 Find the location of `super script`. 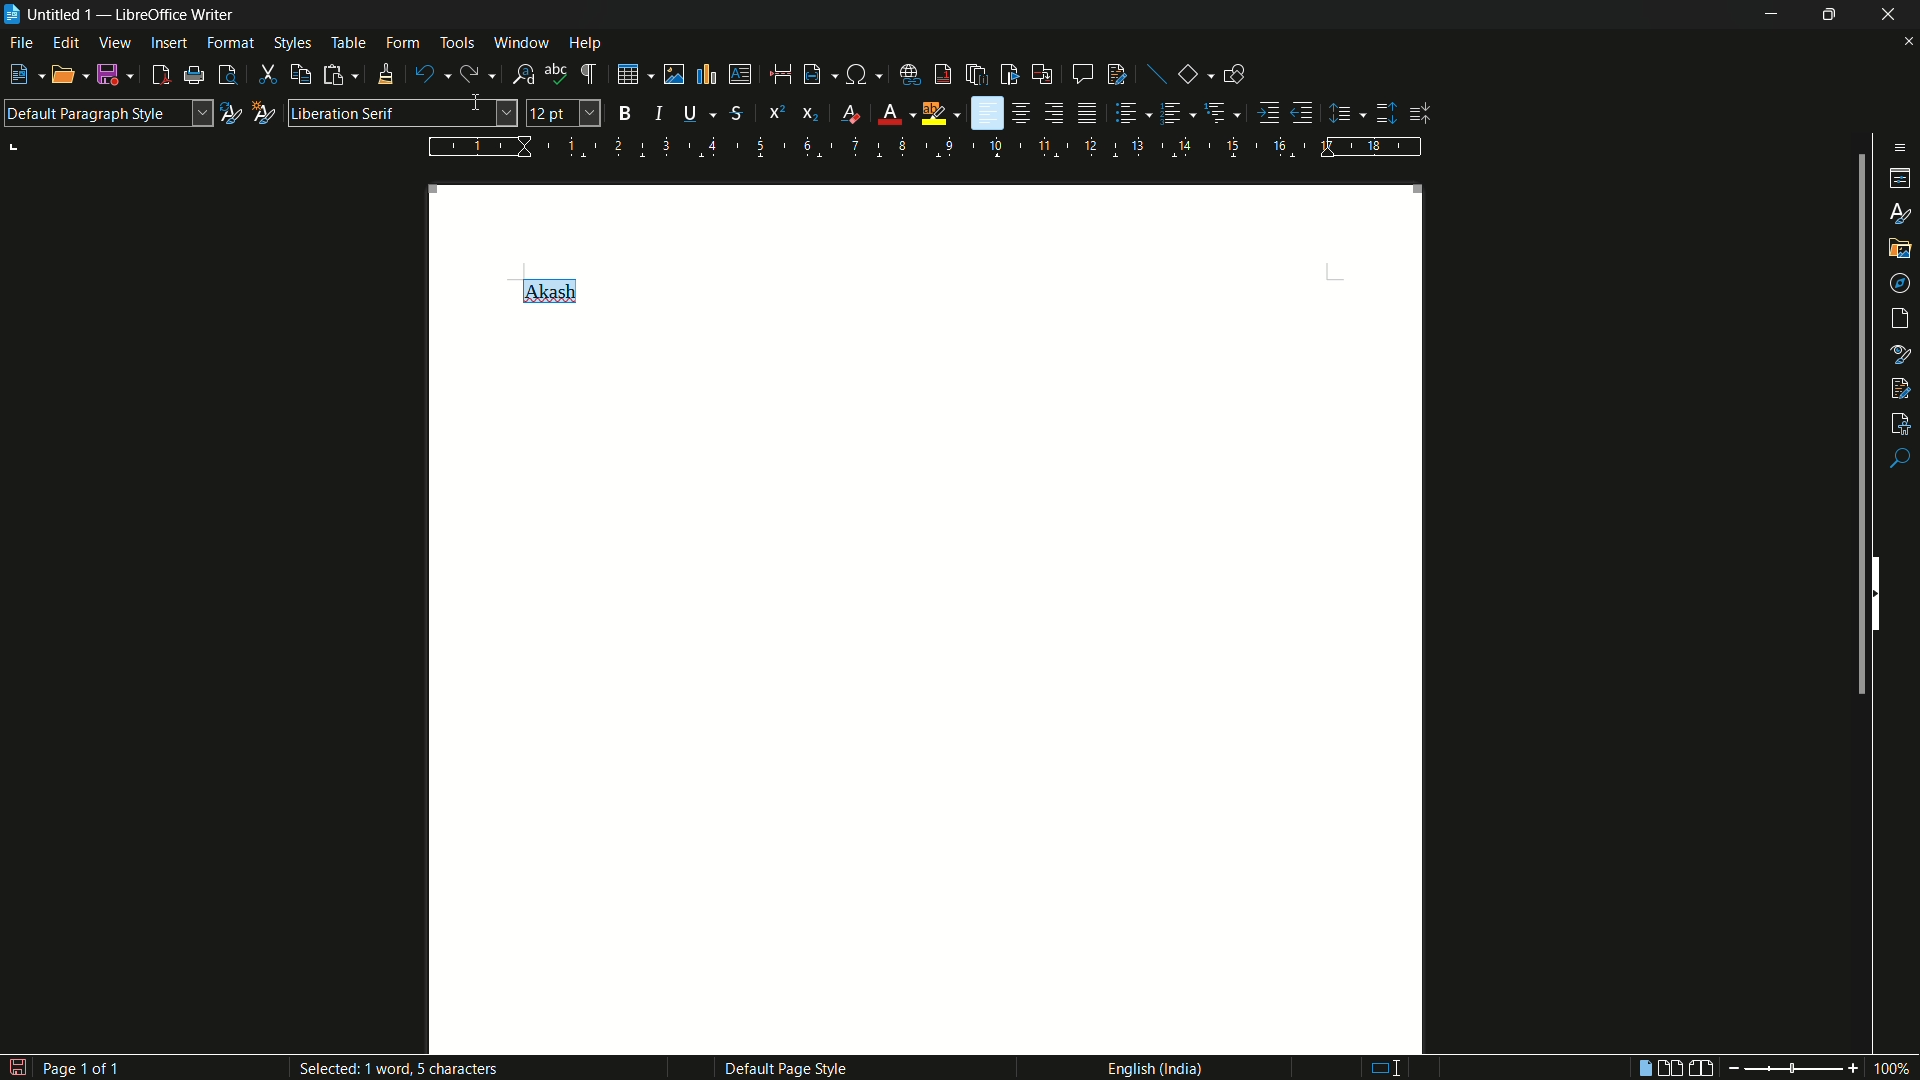

super script is located at coordinates (776, 111).